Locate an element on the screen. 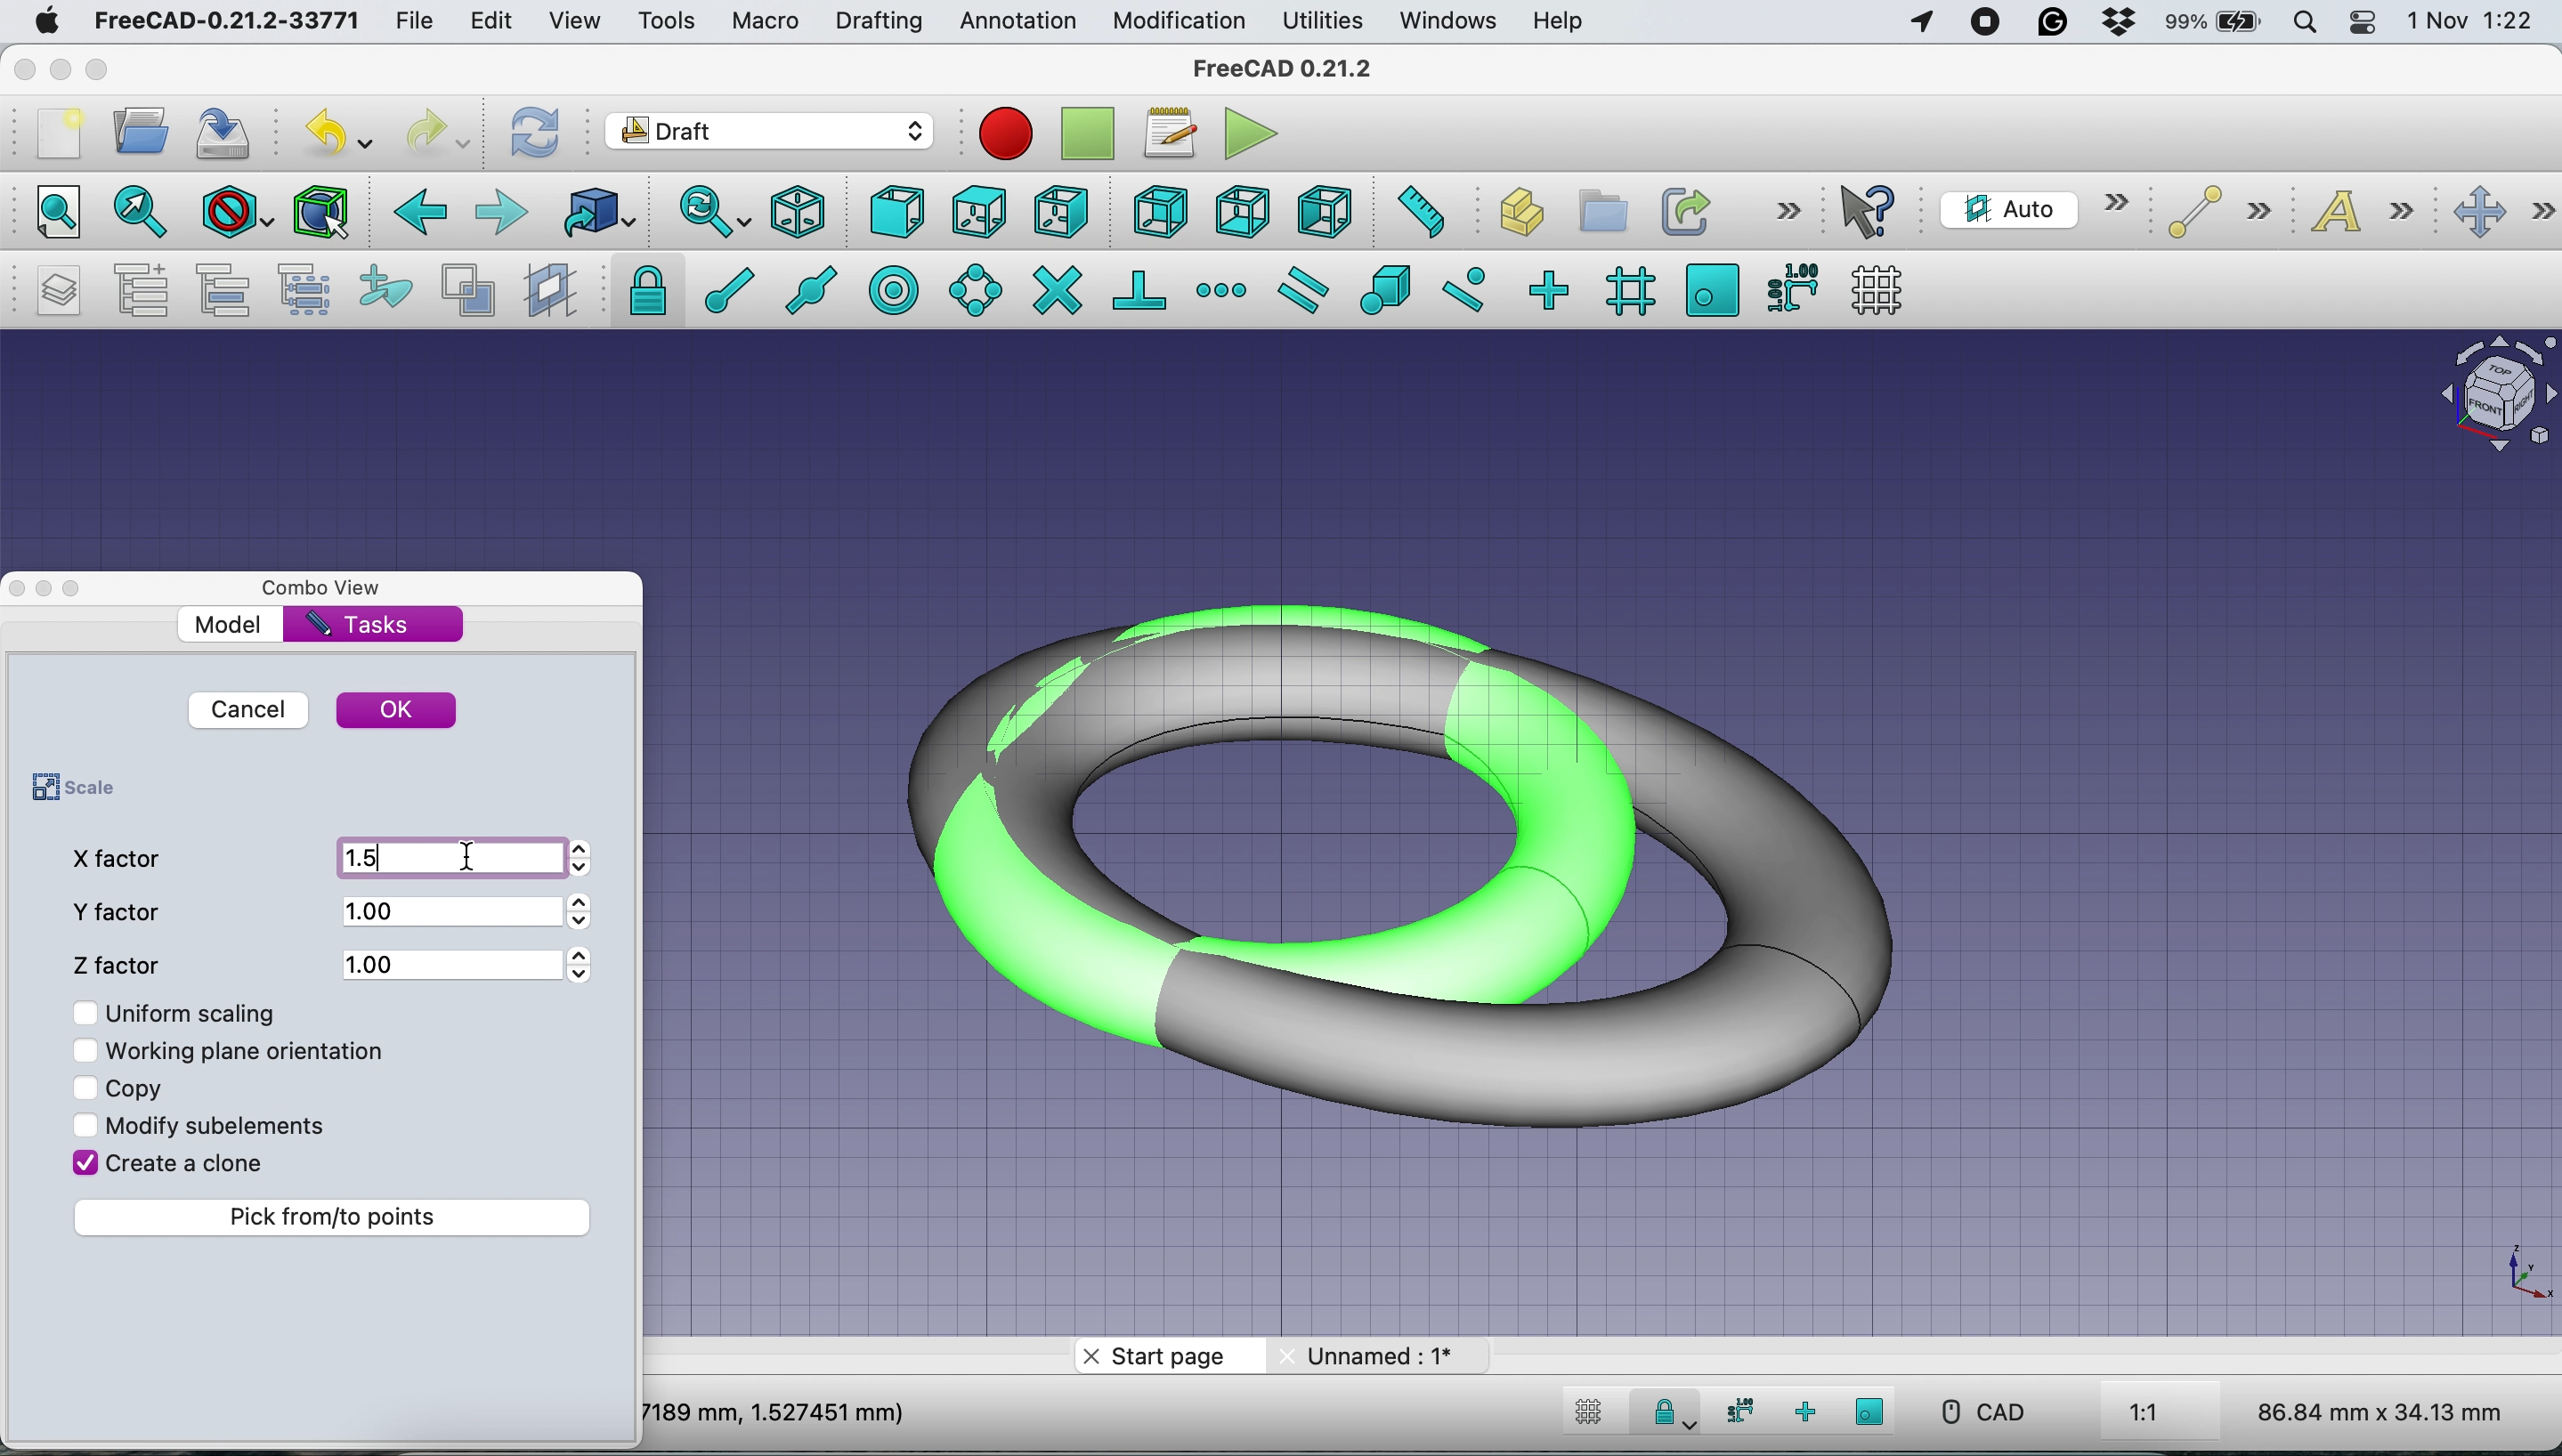  right is located at coordinates (1059, 215).